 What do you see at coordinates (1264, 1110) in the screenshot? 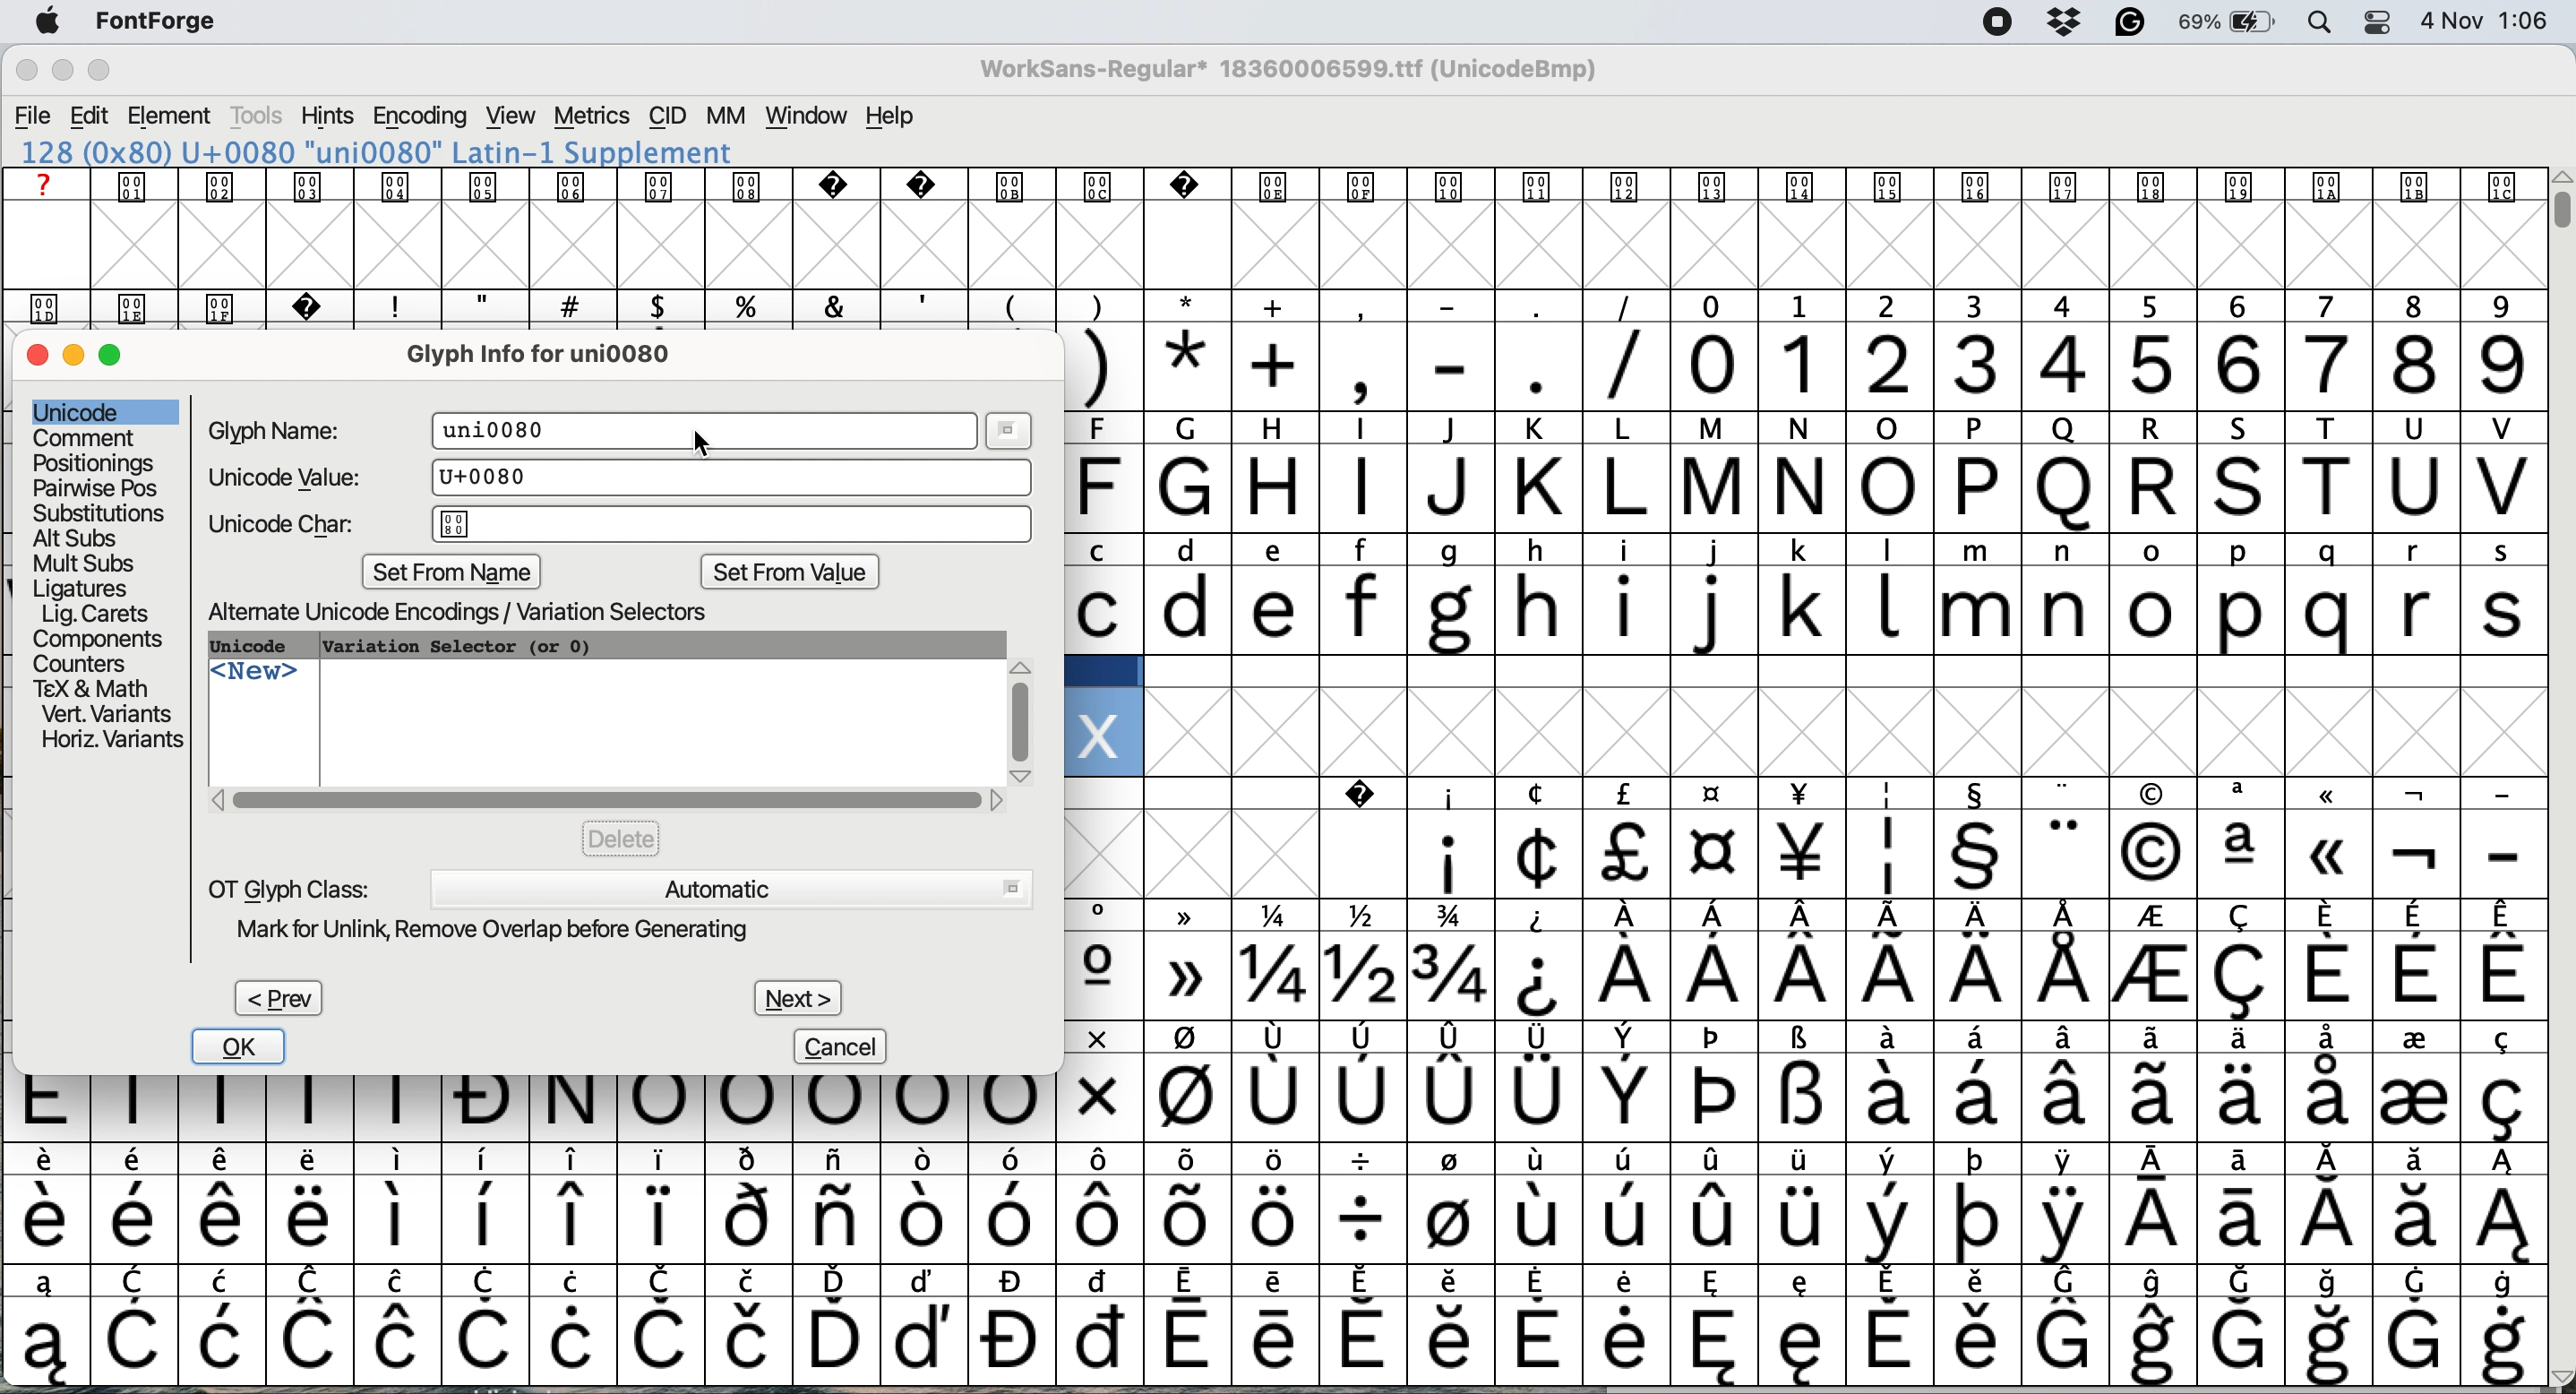
I see `special characters` at bounding box center [1264, 1110].